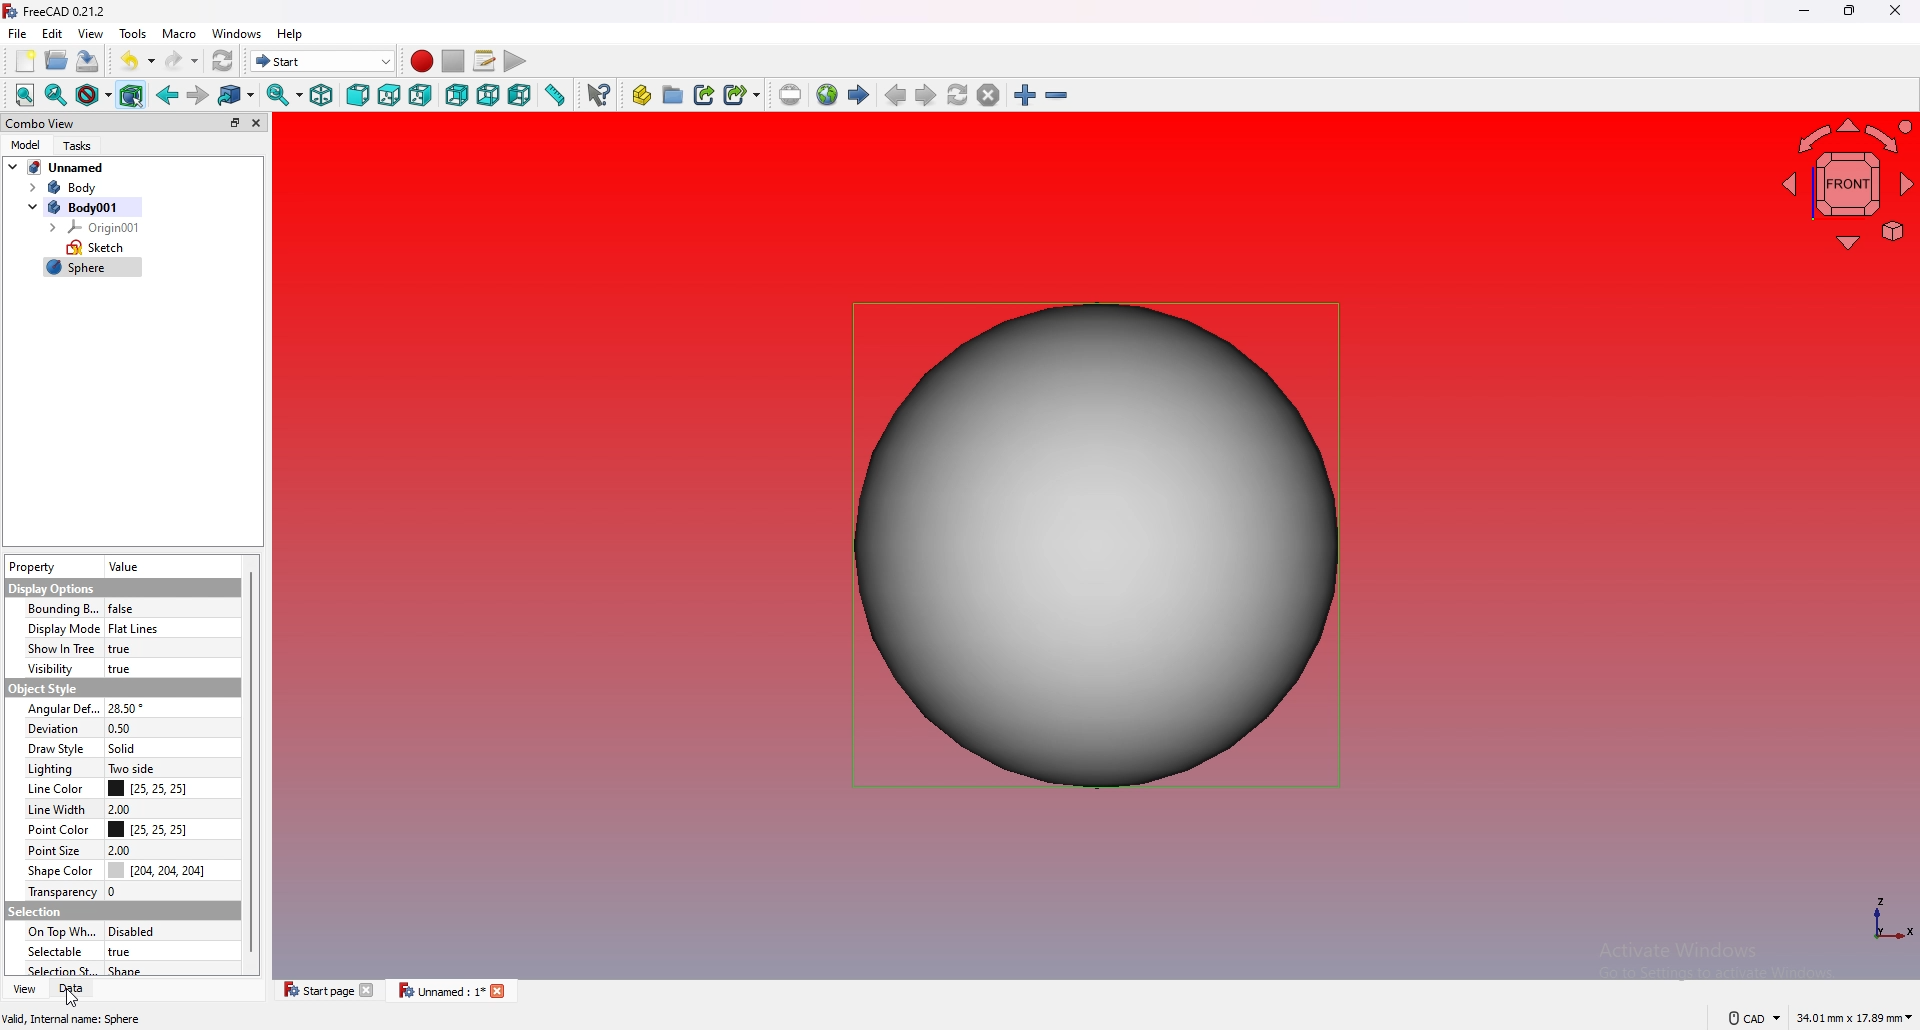  I want to click on rear, so click(457, 94).